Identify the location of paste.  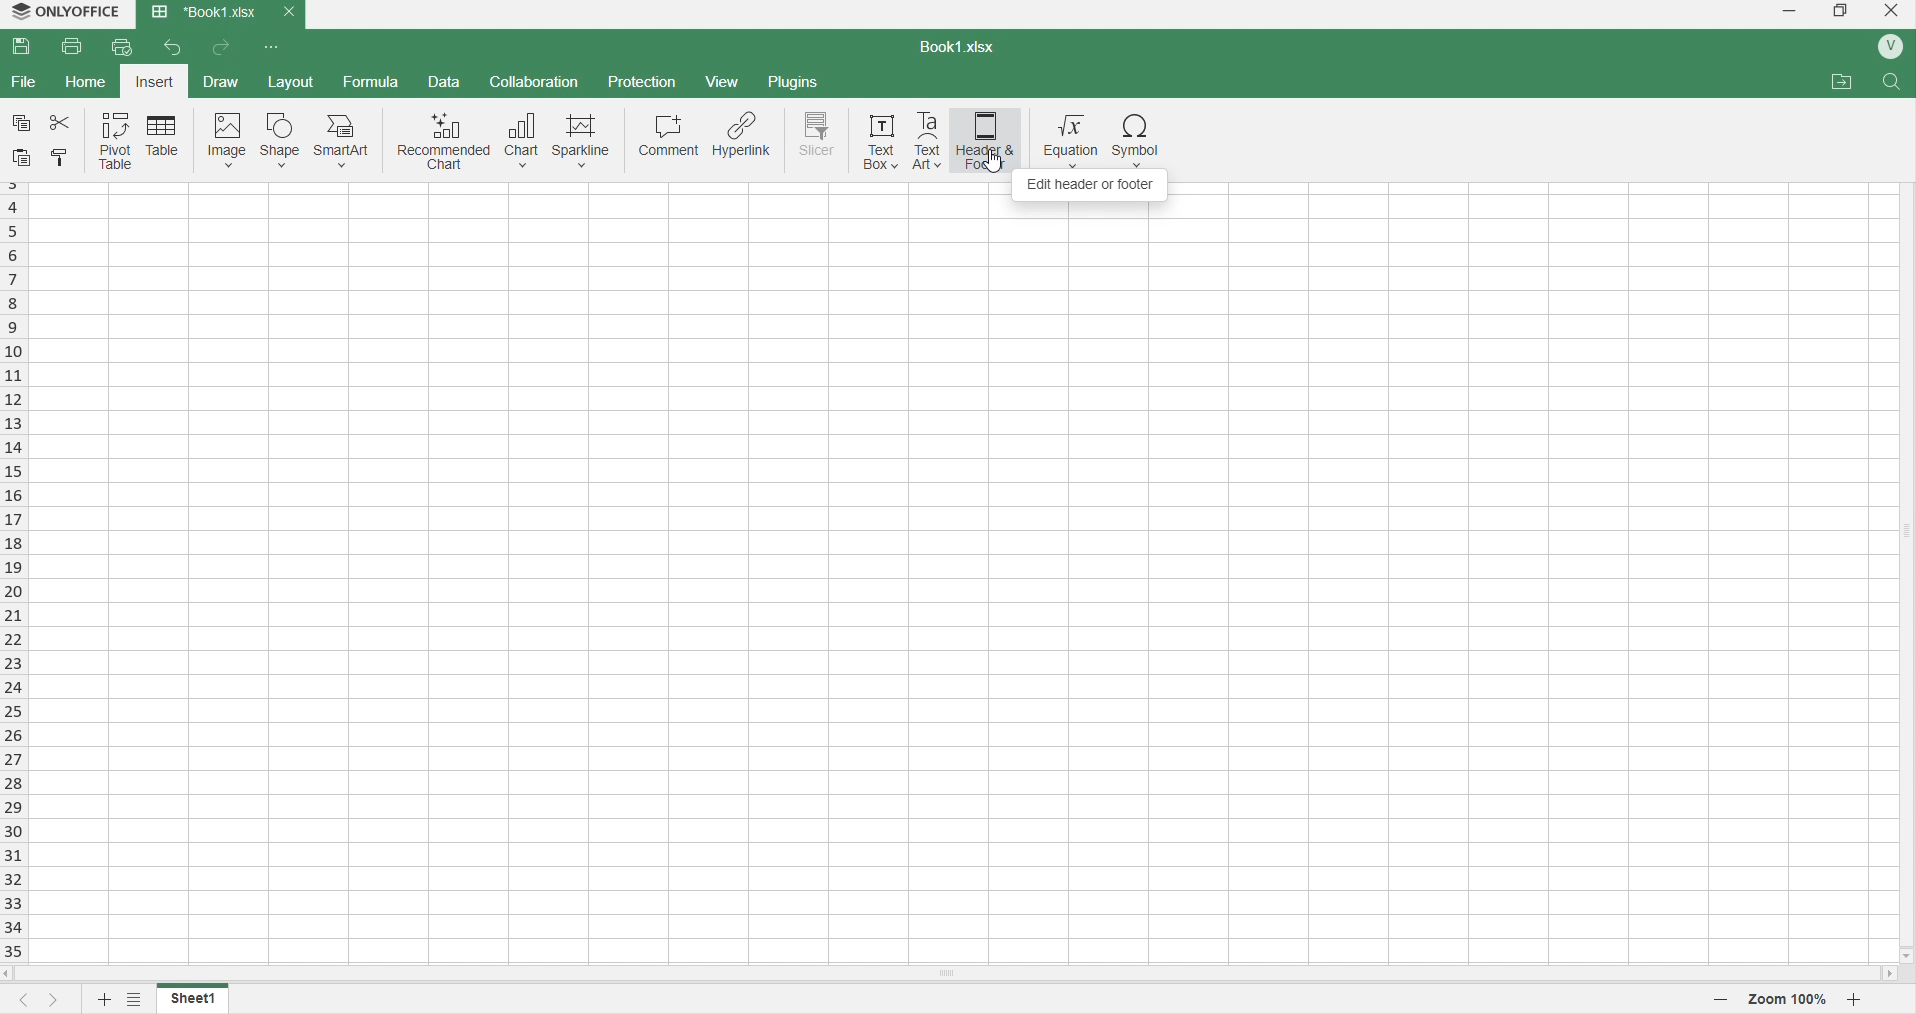
(24, 160).